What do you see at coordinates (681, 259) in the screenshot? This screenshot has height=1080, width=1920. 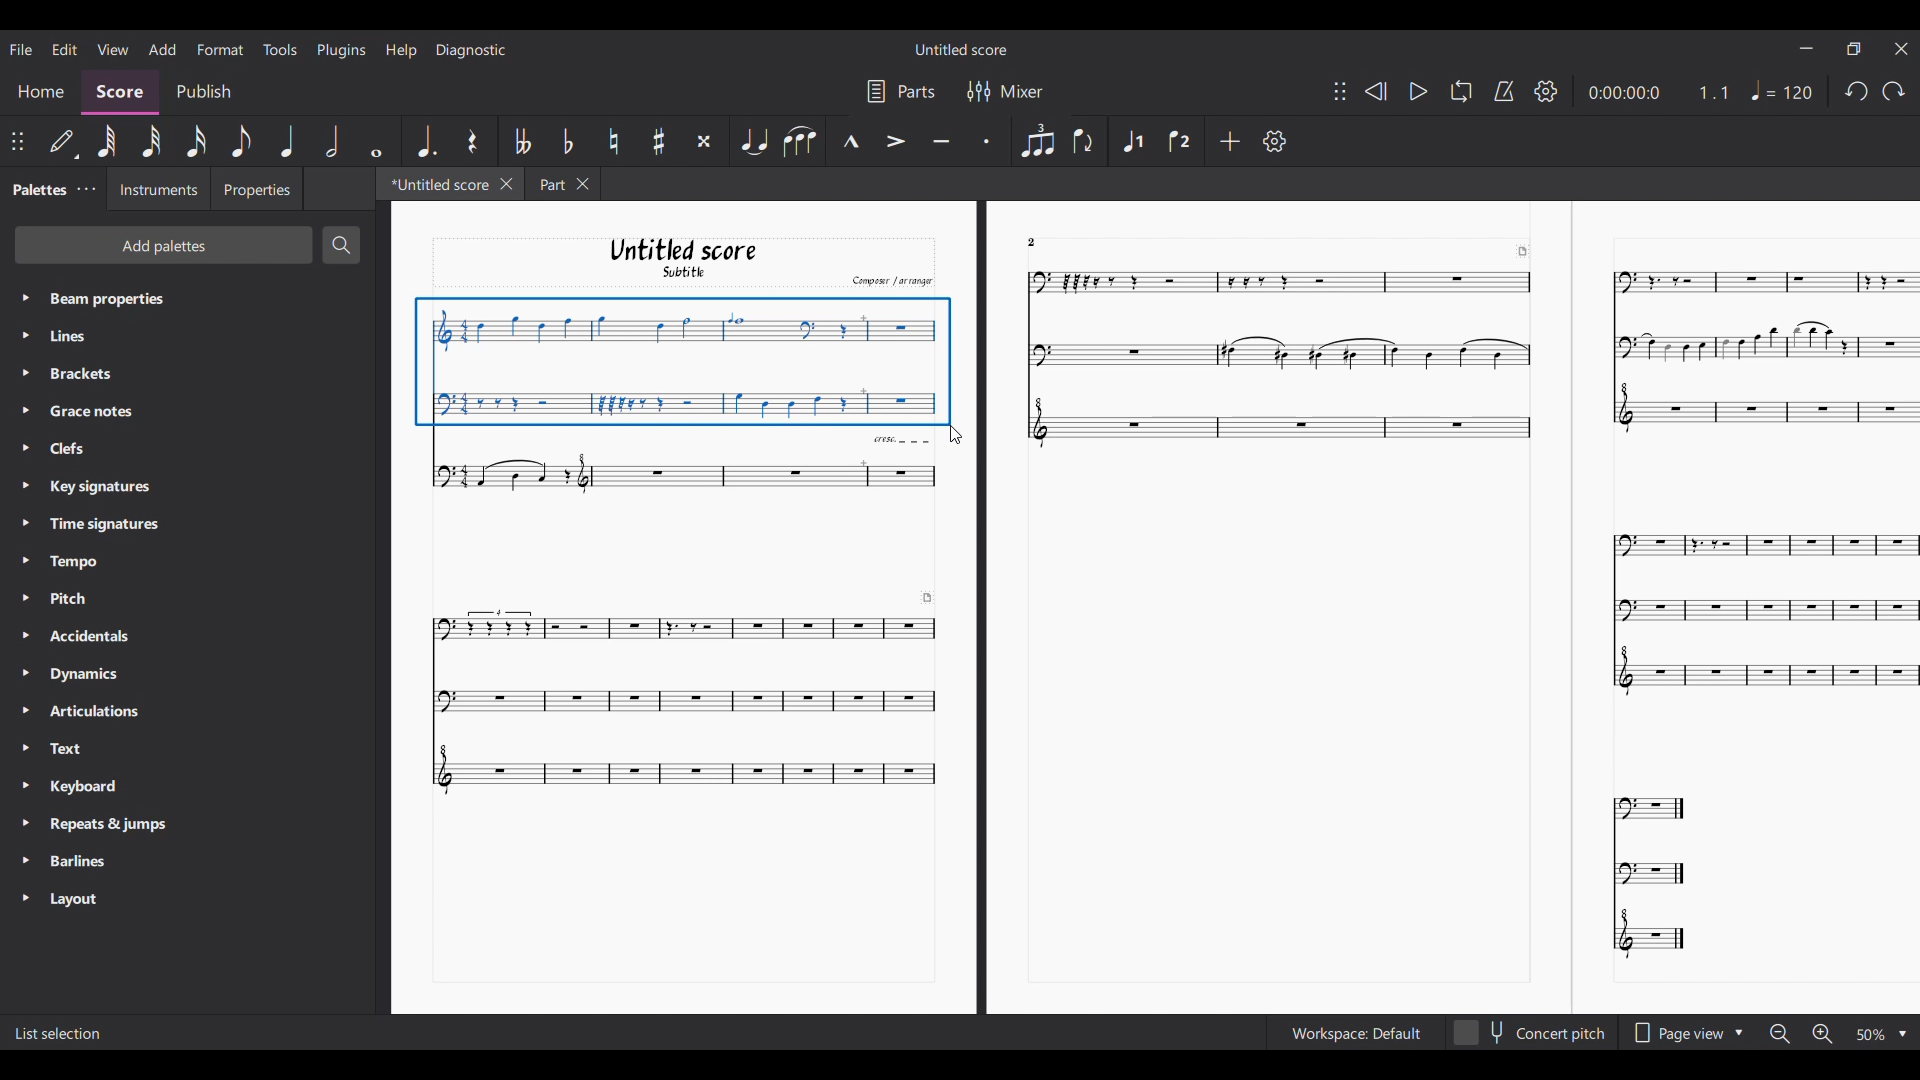 I see `Untitled score
Subtitle` at bounding box center [681, 259].